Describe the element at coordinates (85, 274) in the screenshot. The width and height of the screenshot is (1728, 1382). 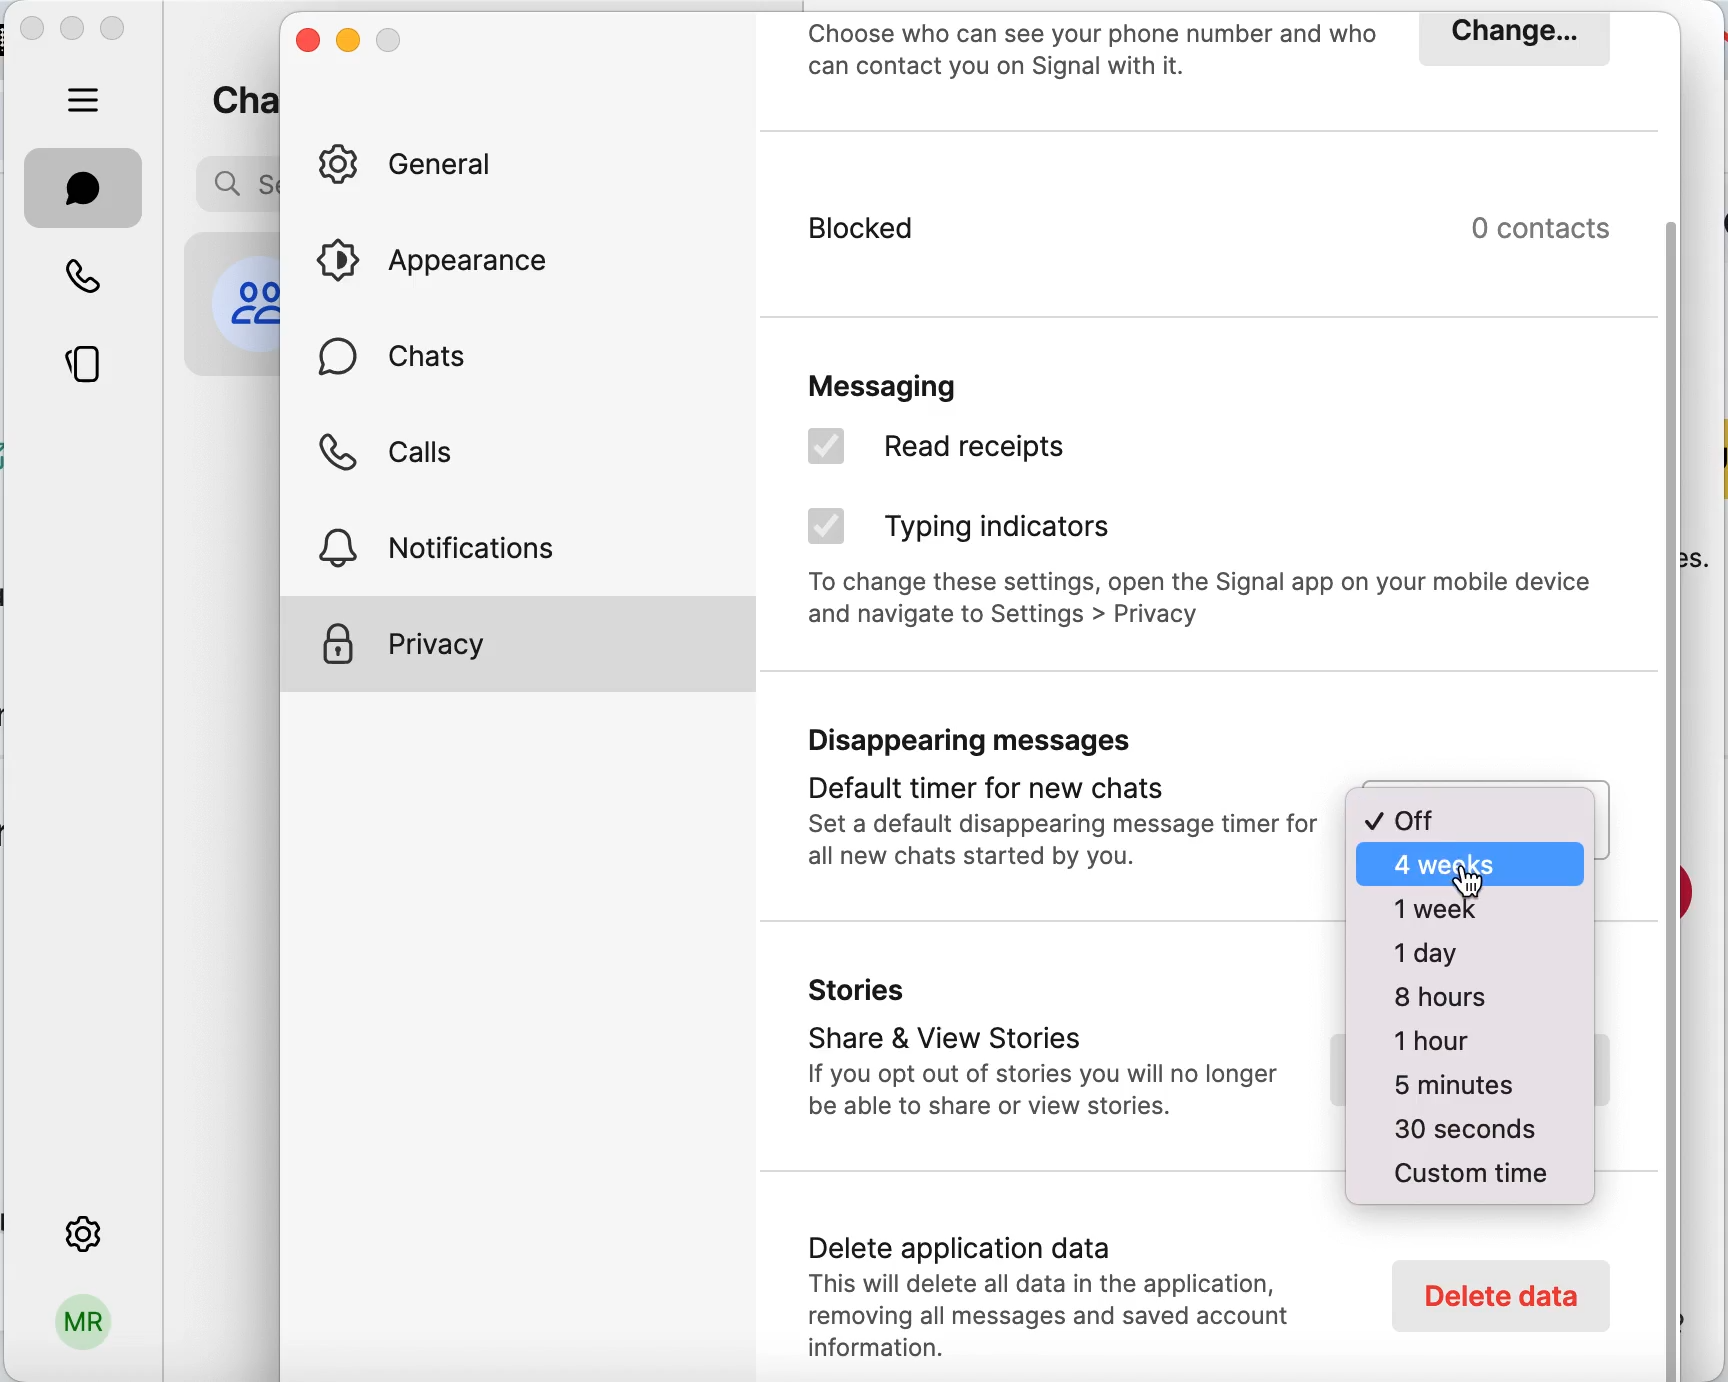
I see `call` at that location.